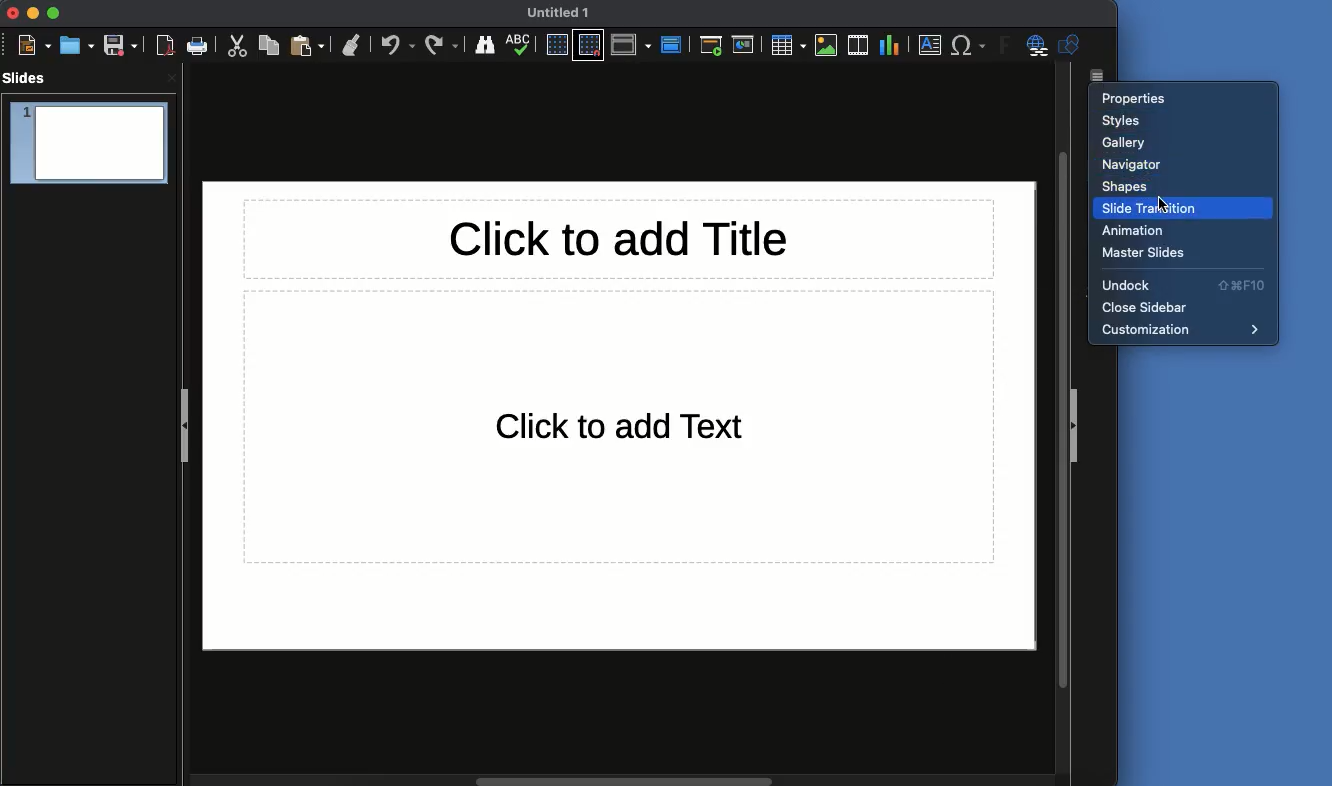  I want to click on Minimize, so click(35, 14).